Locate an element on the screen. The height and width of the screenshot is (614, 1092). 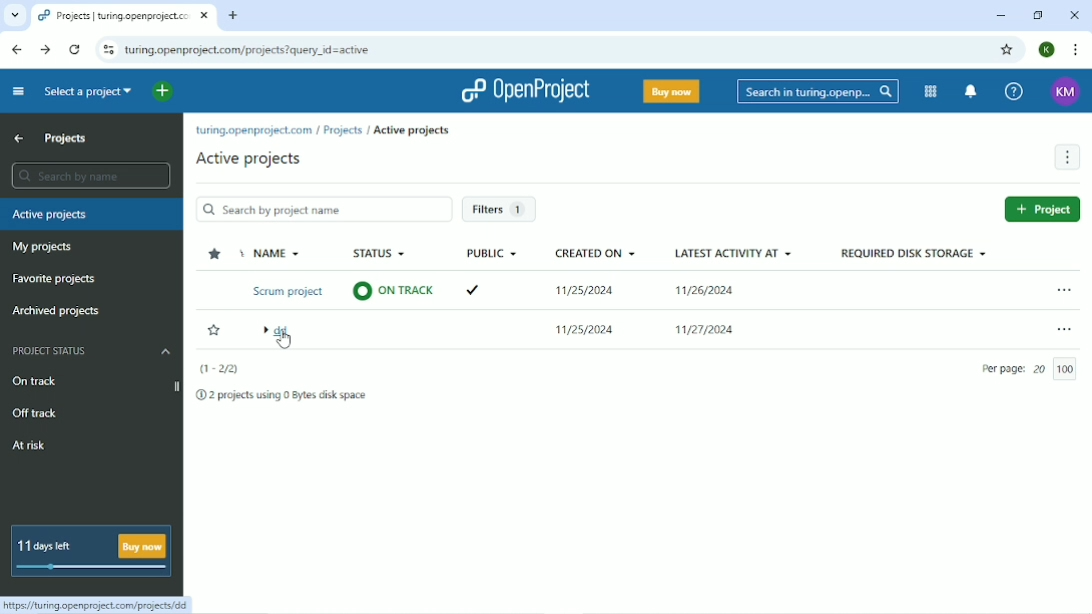
turing.openproject.com is located at coordinates (253, 131).